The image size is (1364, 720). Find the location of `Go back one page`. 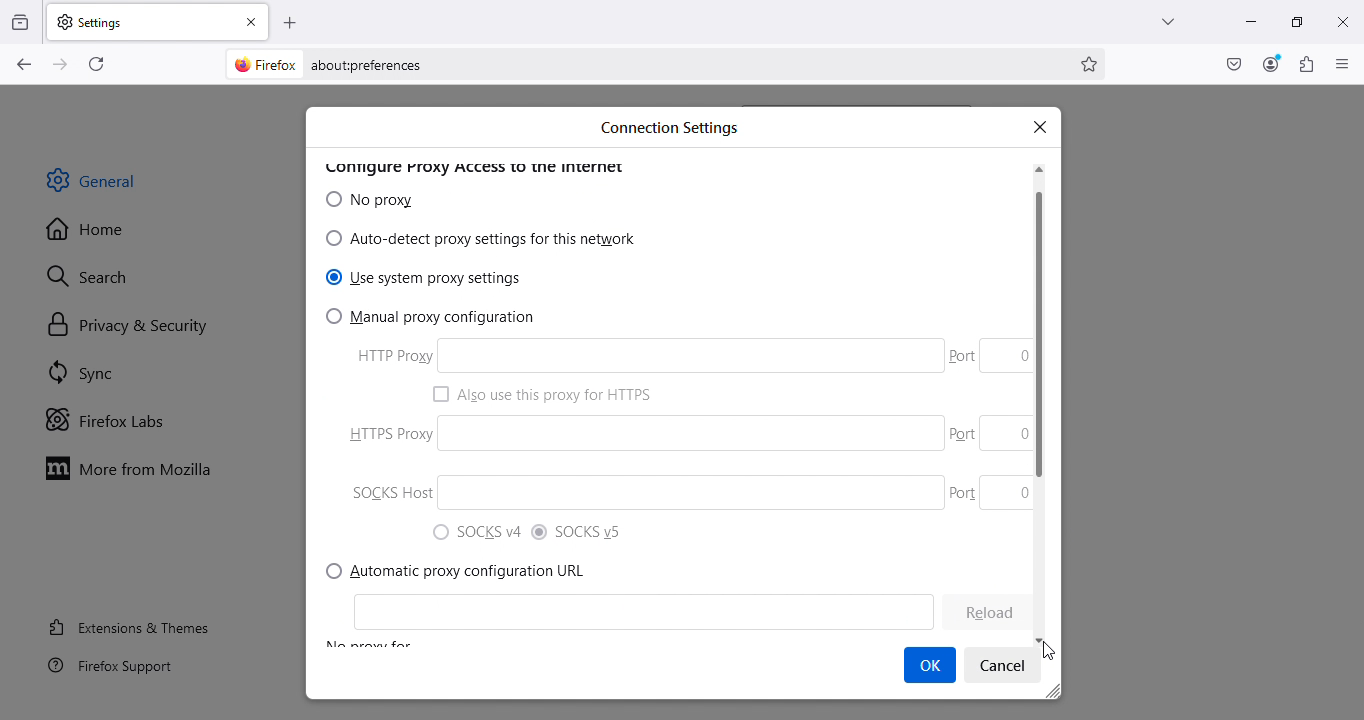

Go back one page is located at coordinates (22, 65).